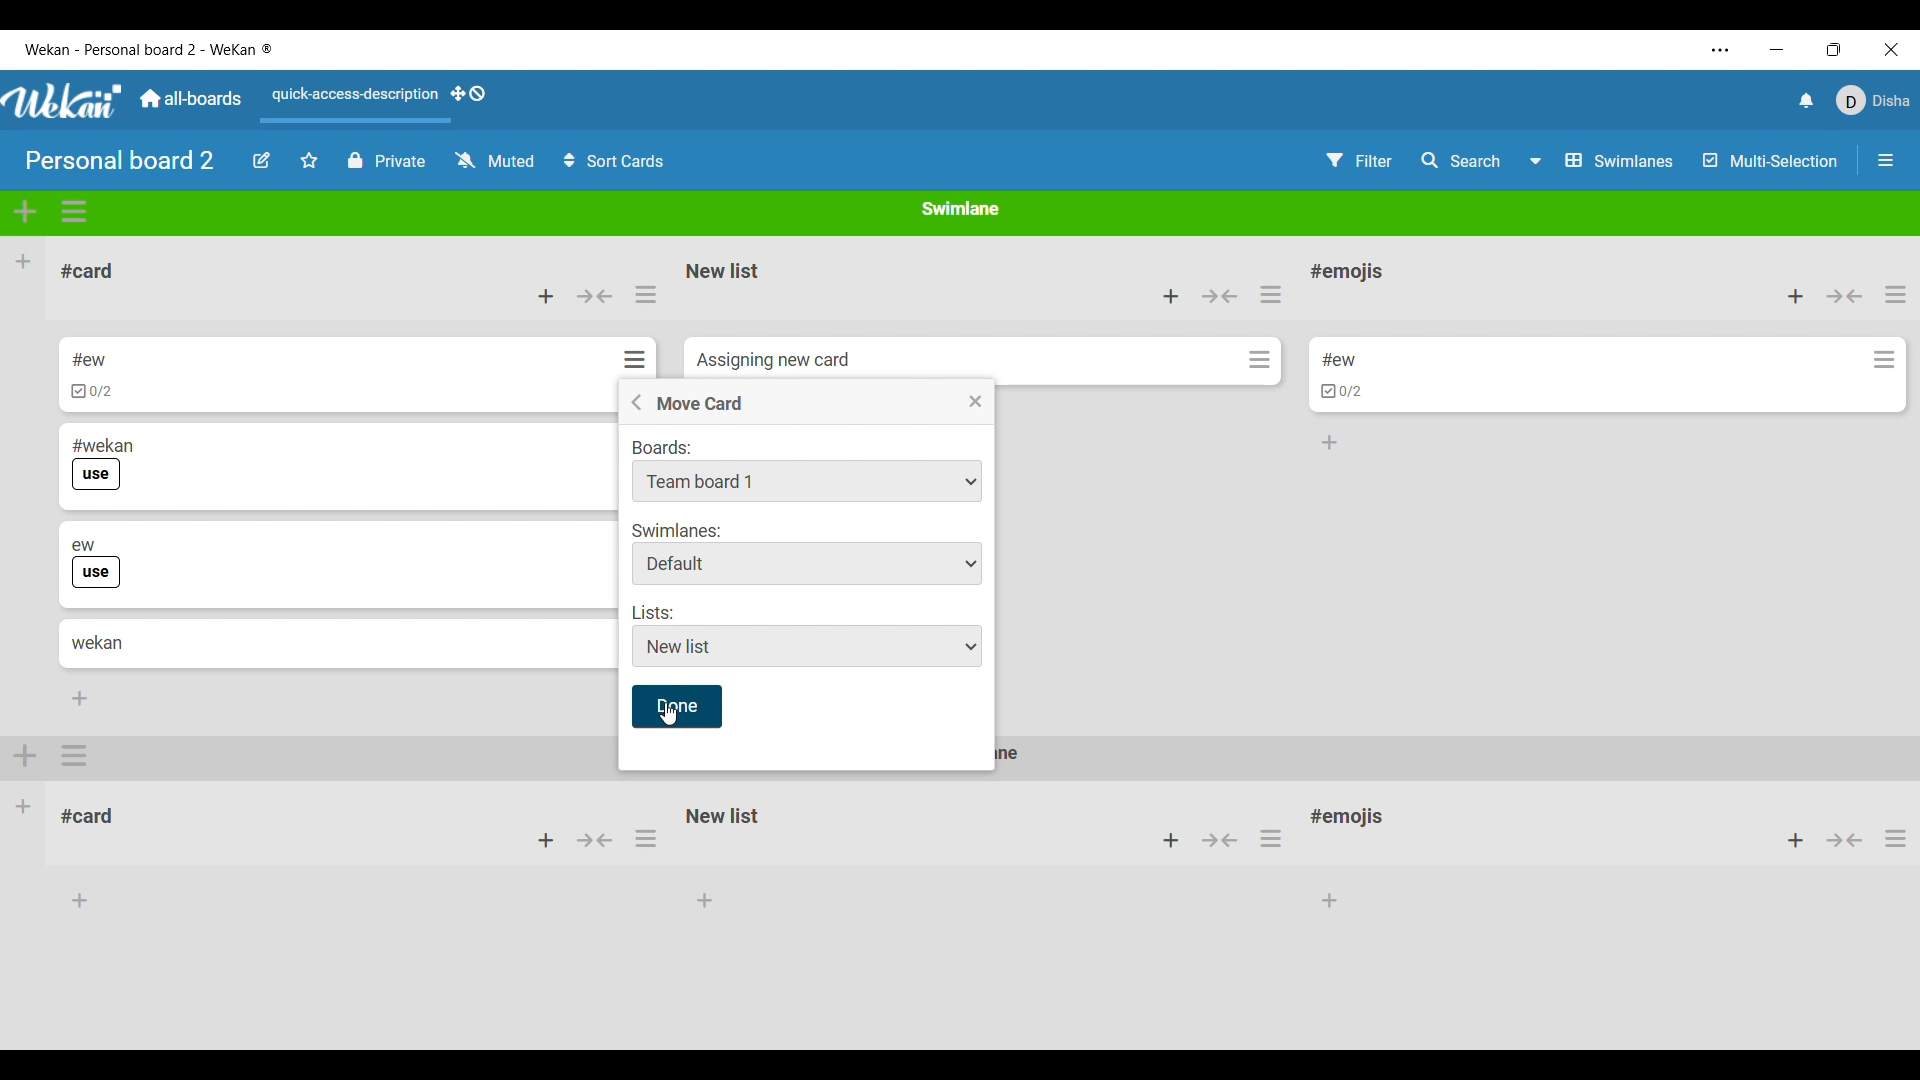 The width and height of the screenshot is (1920, 1080). I want to click on Open/Close sidebar, so click(1886, 160).